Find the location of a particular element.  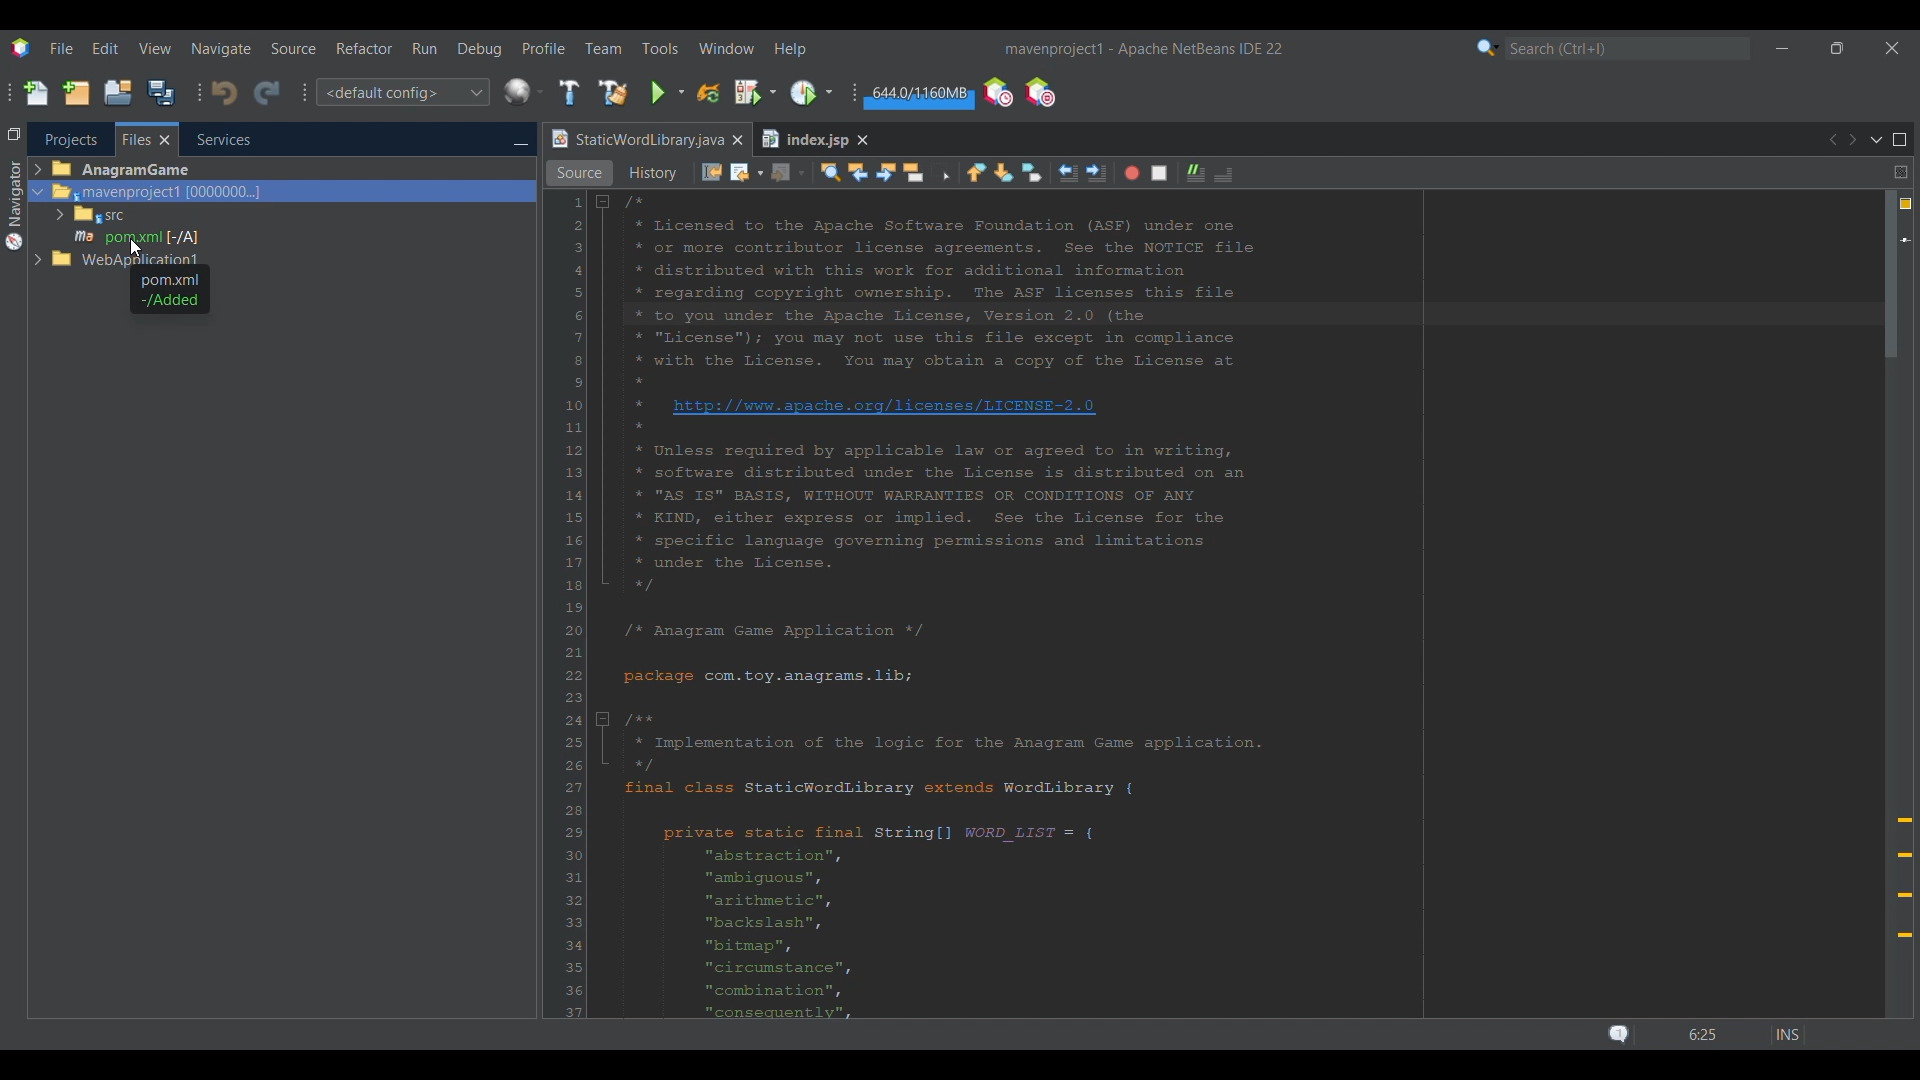

Status bar details is located at coordinates (1700, 1034).